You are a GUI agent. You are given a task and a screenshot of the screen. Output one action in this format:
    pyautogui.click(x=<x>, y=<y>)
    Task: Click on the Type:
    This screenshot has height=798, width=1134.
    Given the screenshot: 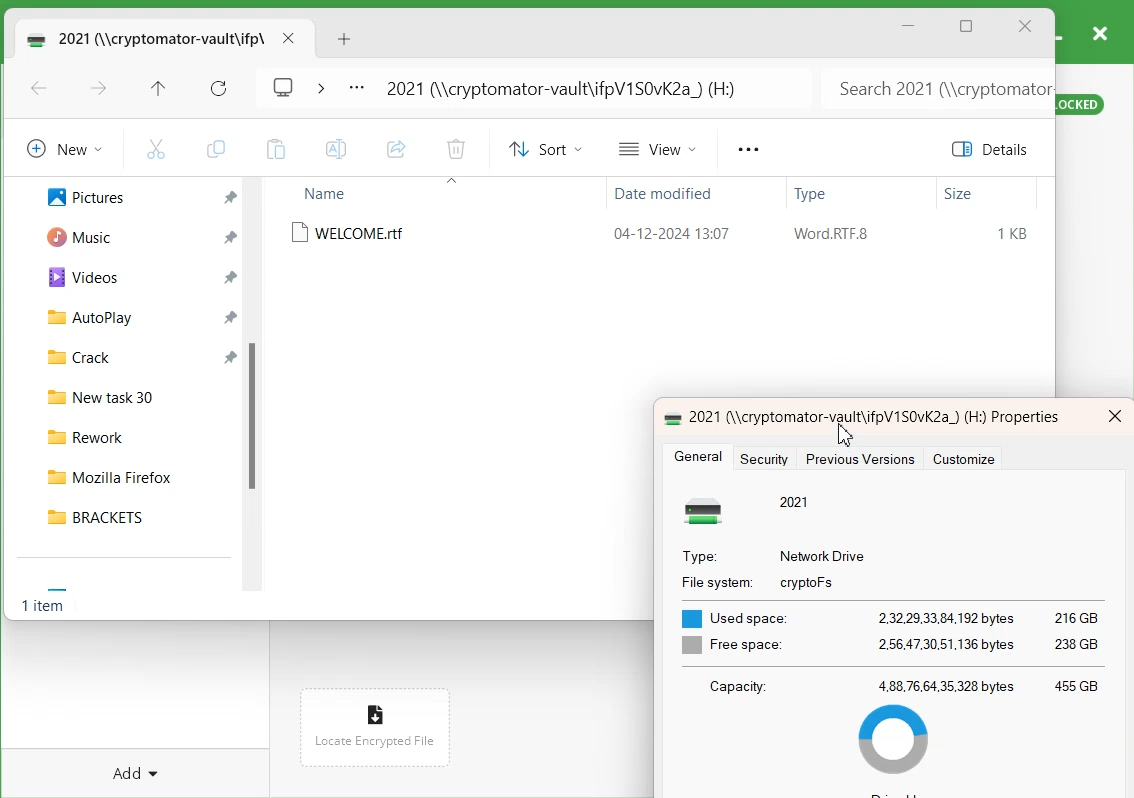 What is the action you would take?
    pyautogui.click(x=699, y=557)
    